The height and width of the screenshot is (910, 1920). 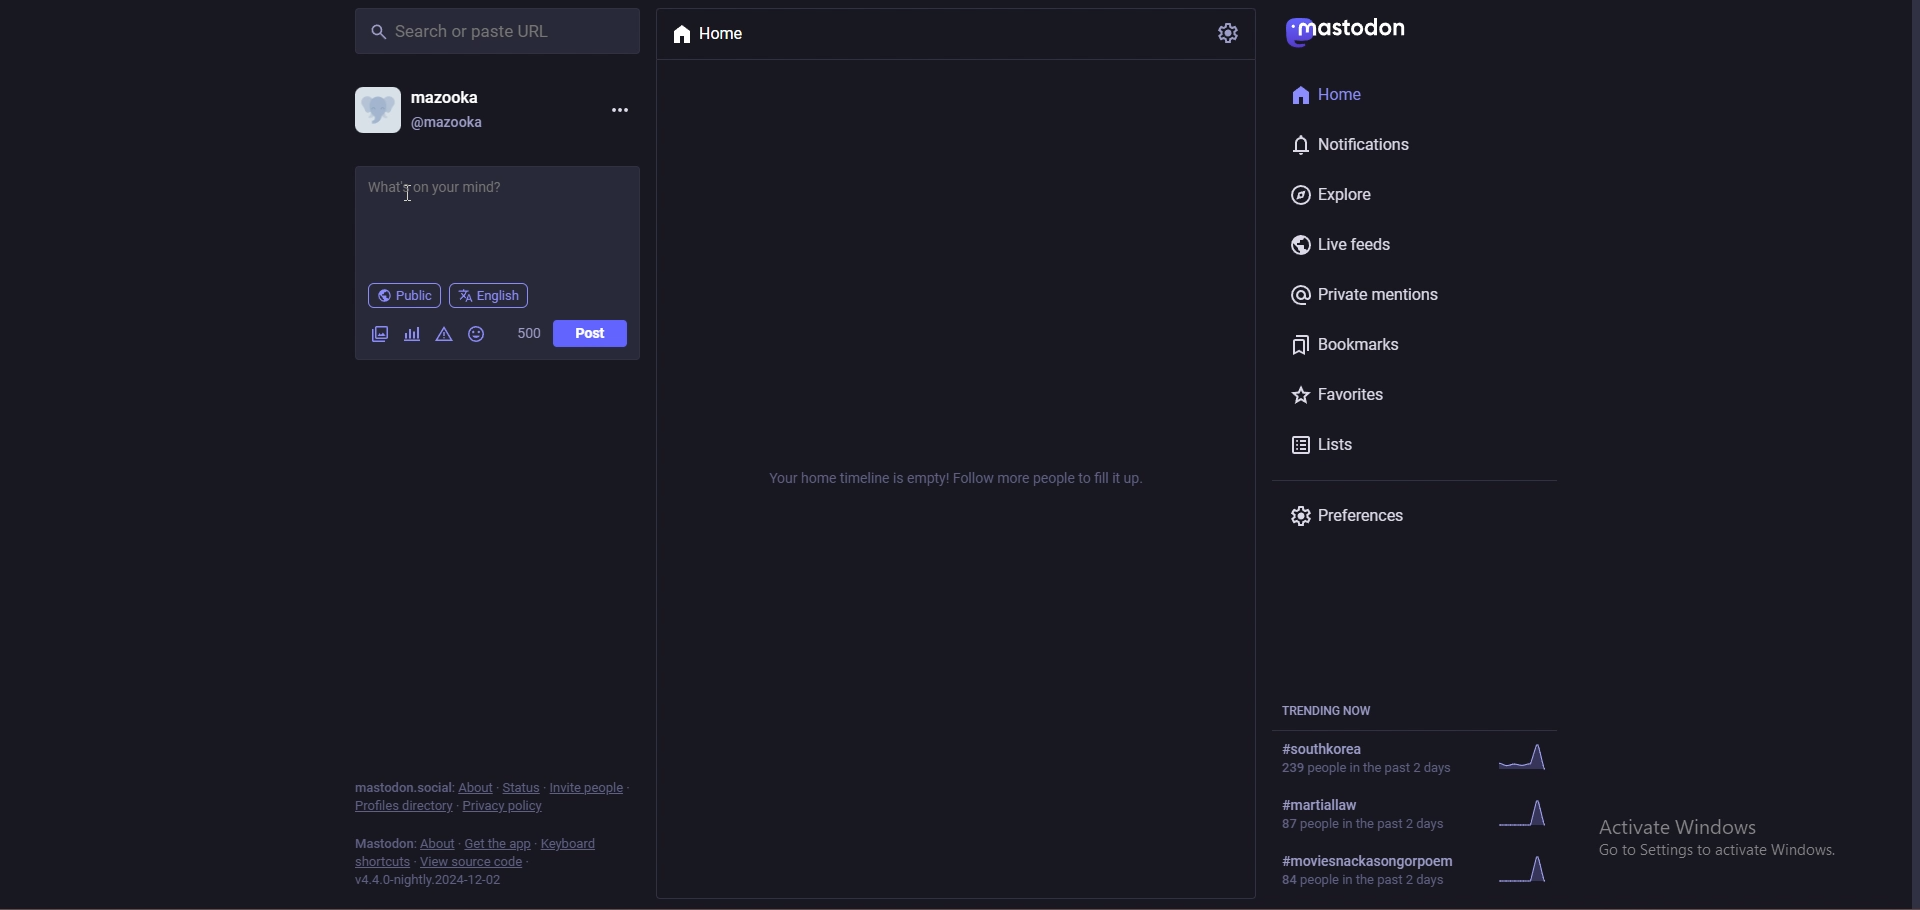 I want to click on privacy policy, so click(x=506, y=806).